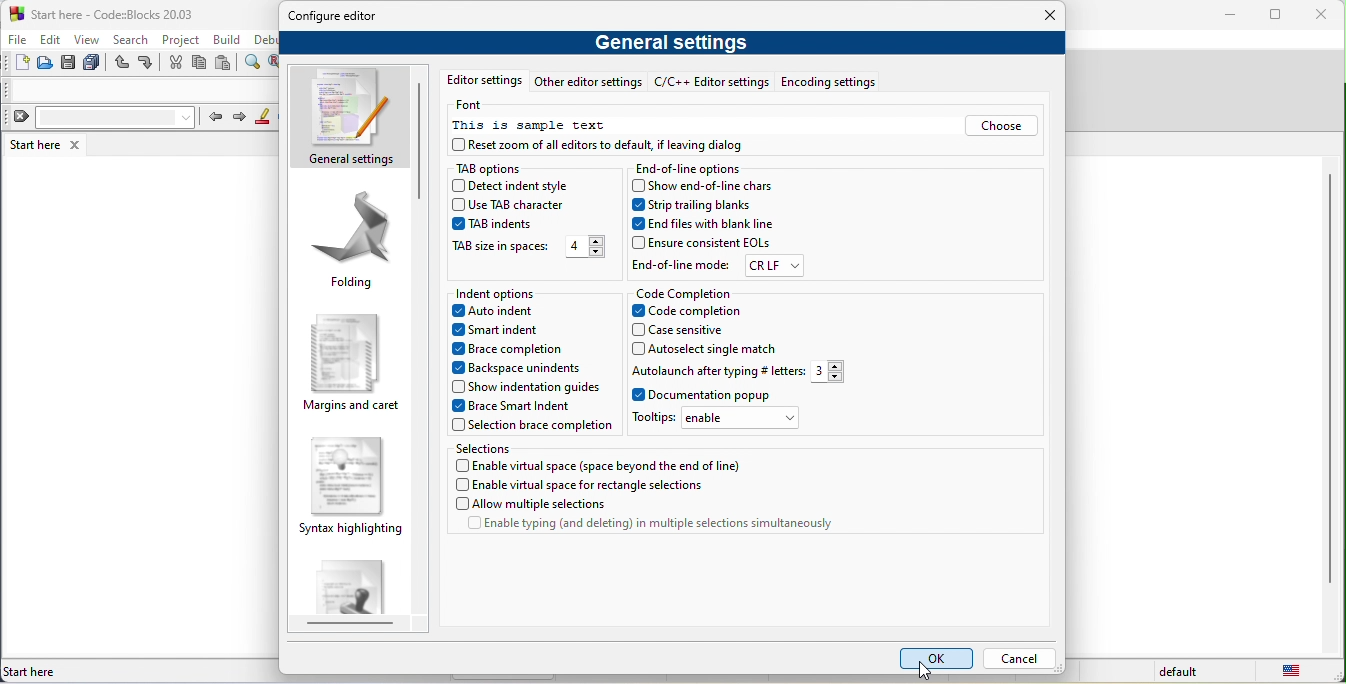  What do you see at coordinates (131, 14) in the screenshot?
I see `start here-code blocks-20 03` at bounding box center [131, 14].